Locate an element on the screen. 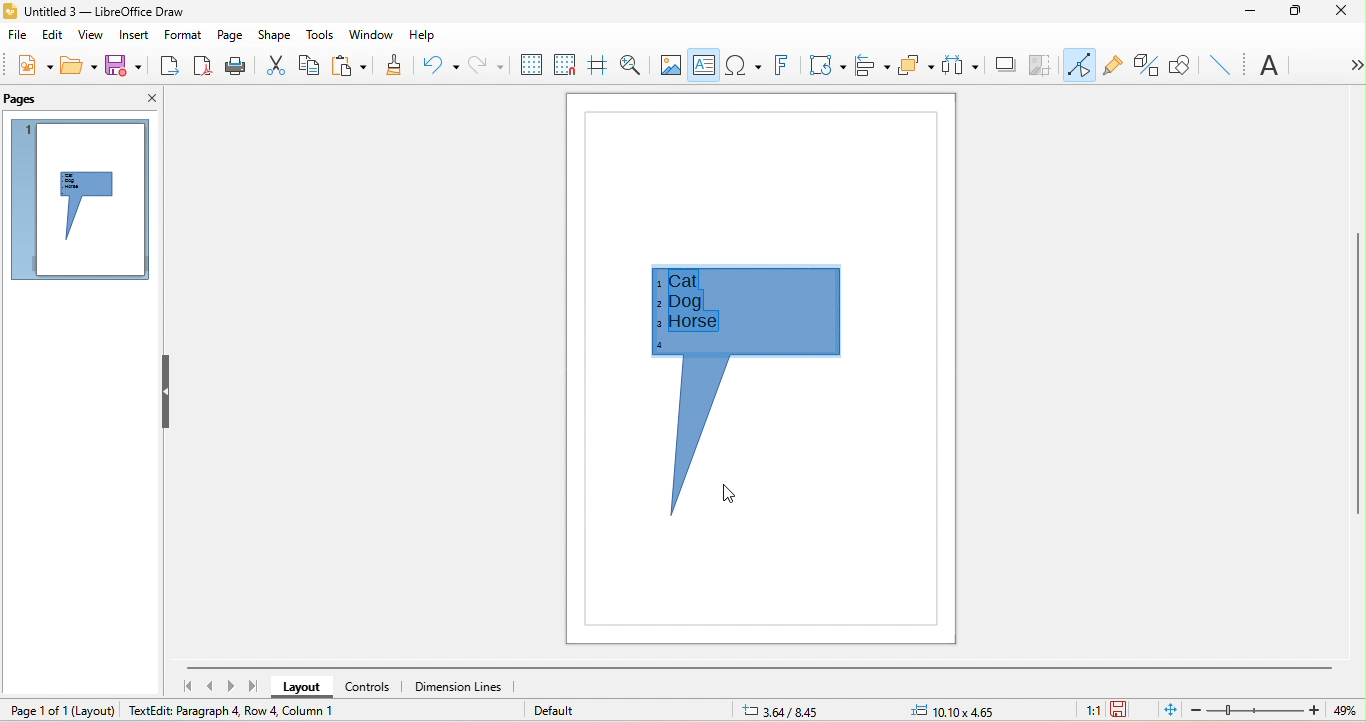 This screenshot has height=722, width=1366. image is located at coordinates (672, 64).